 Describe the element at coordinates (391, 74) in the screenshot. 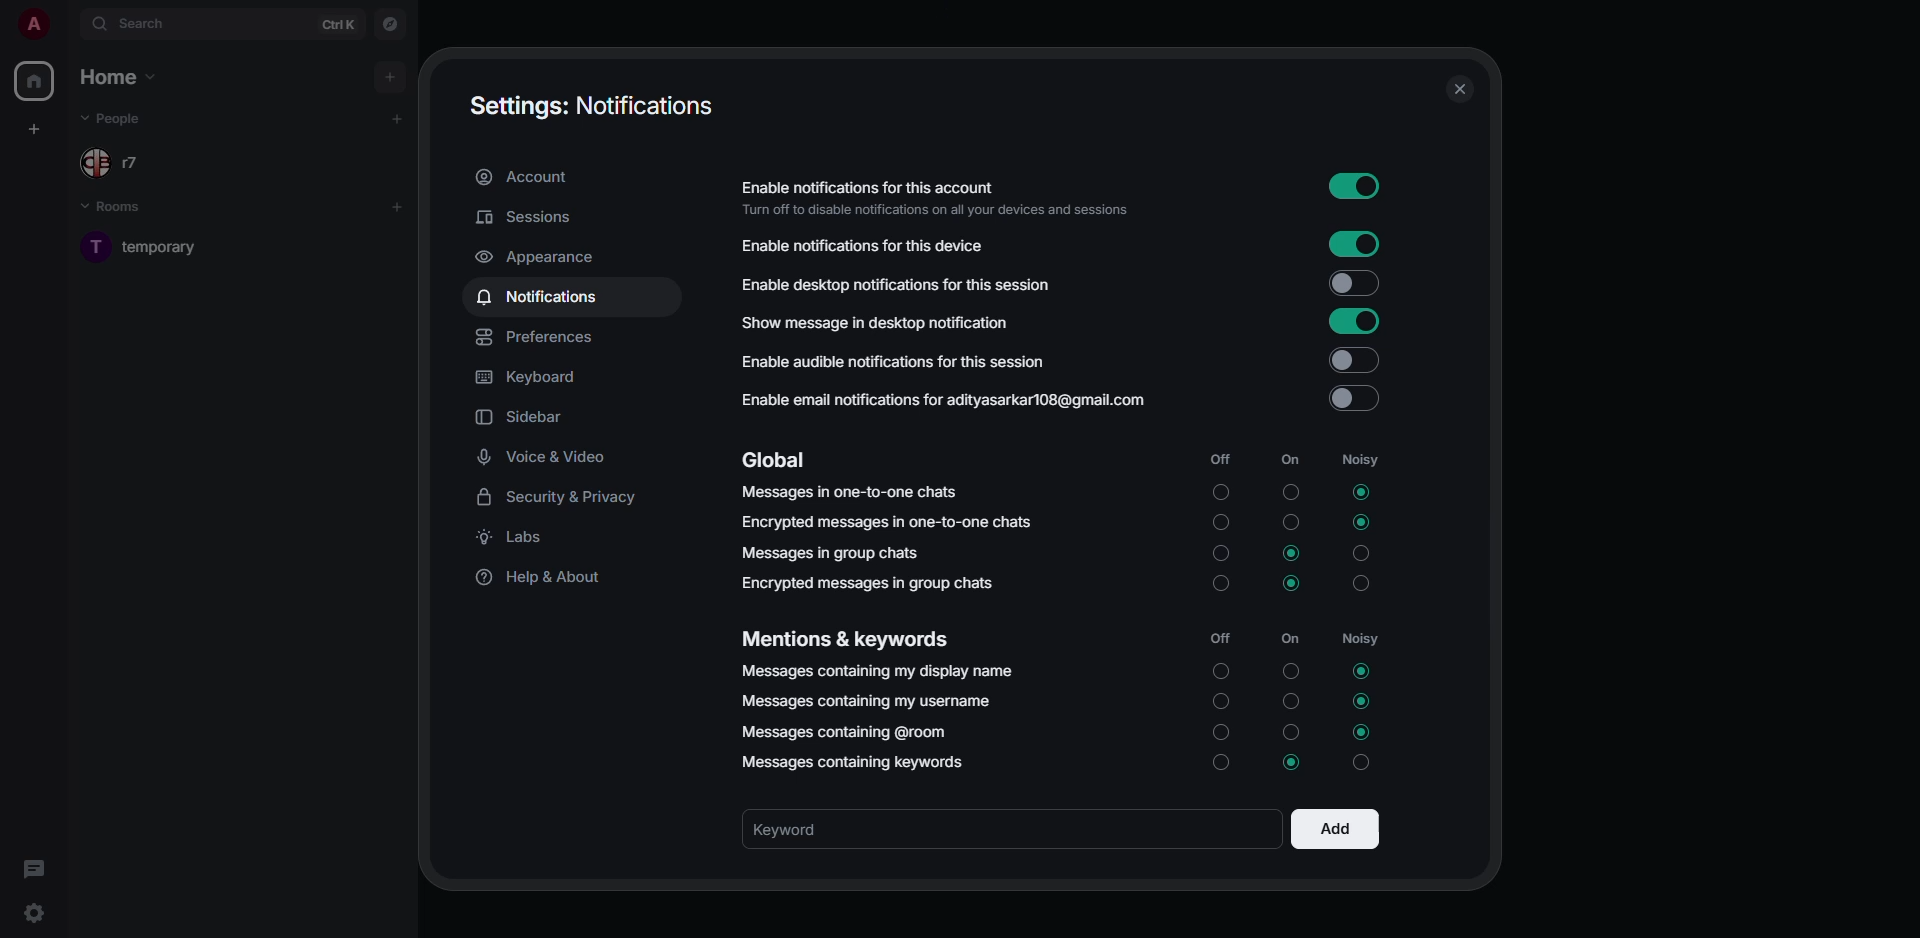

I see `add` at that location.